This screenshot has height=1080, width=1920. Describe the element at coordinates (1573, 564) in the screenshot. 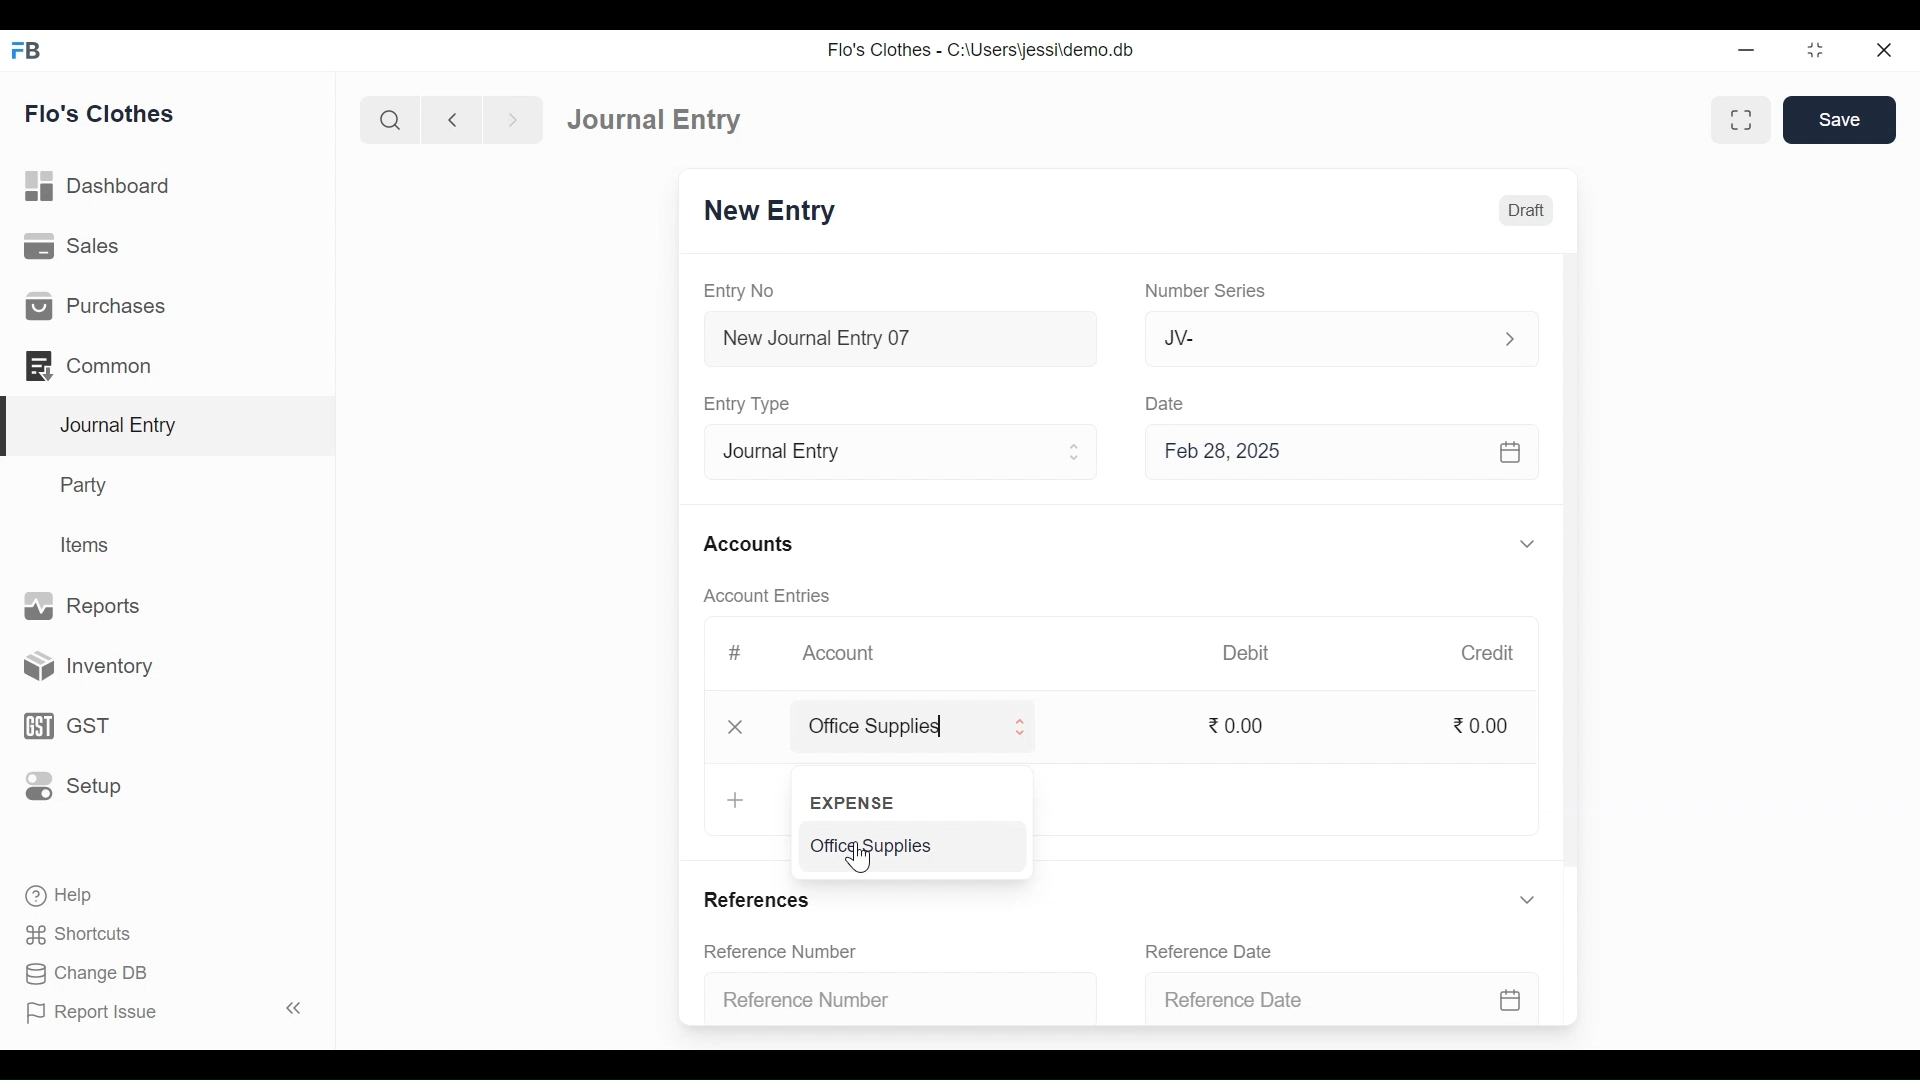

I see `Vertical Scroll bar` at that location.